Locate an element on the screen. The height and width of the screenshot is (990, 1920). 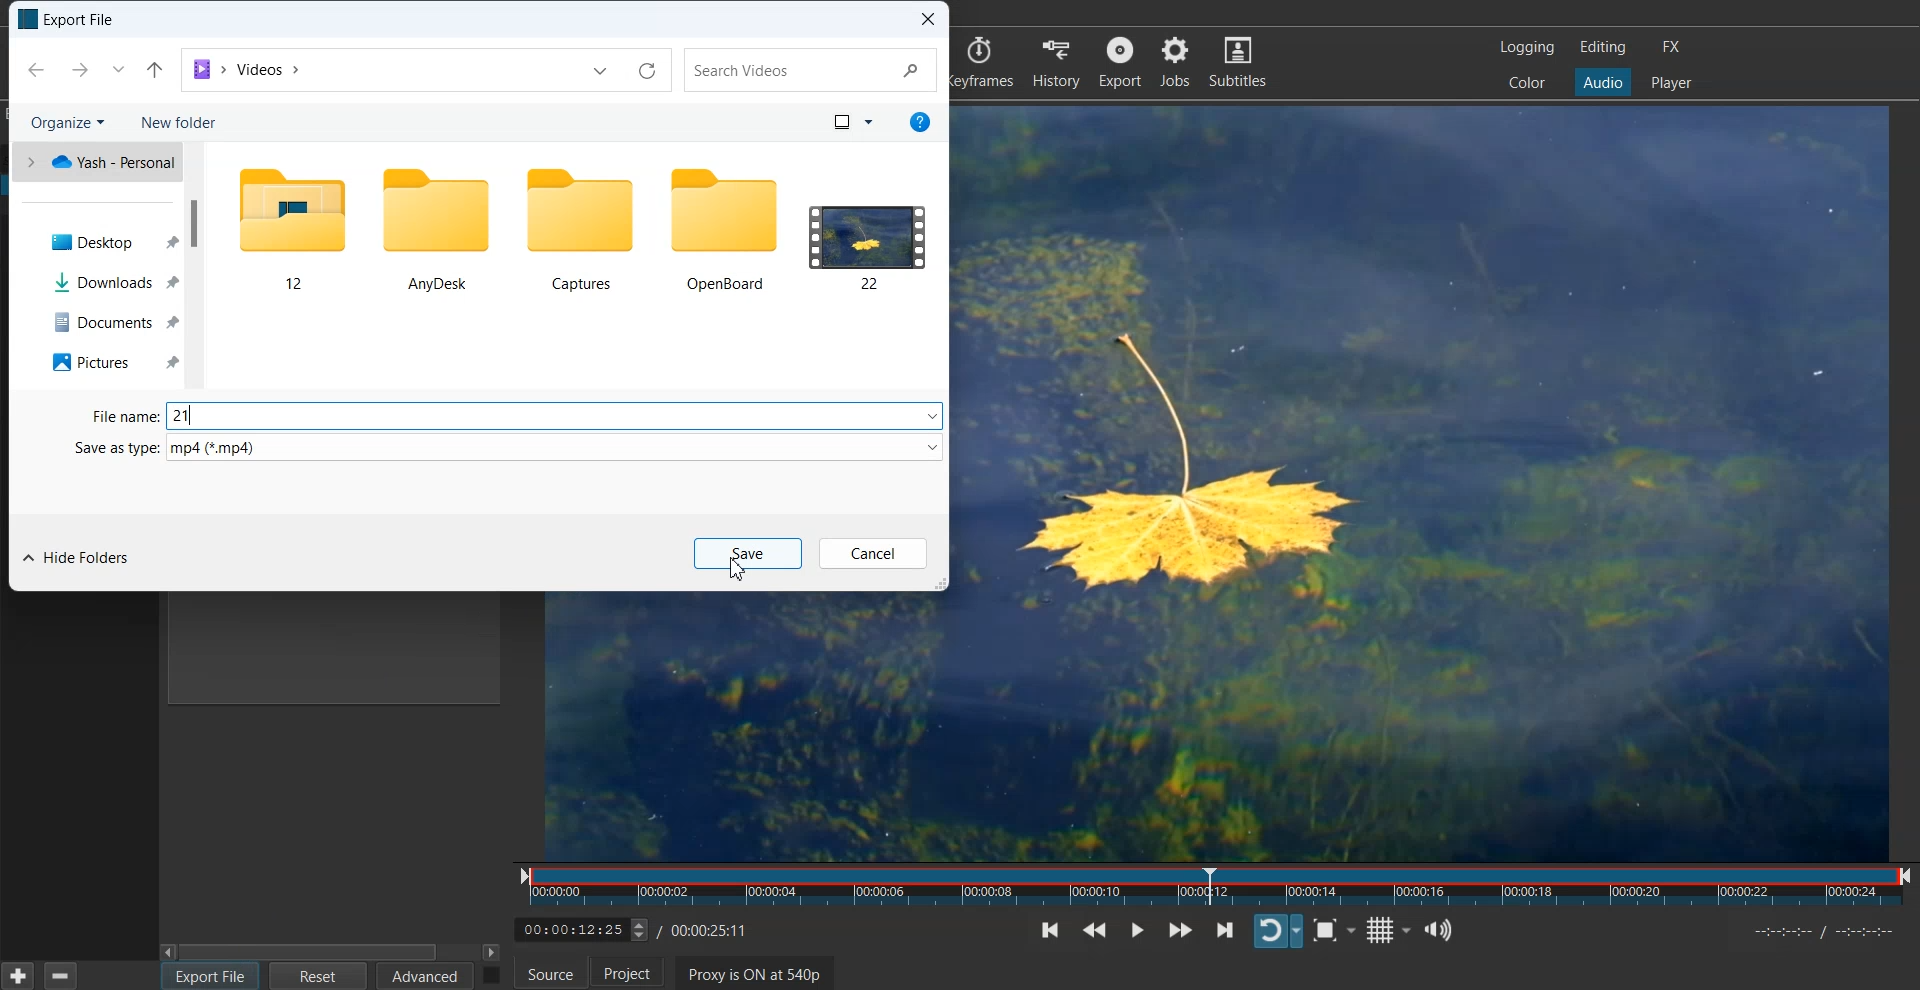
Files is located at coordinates (728, 227).